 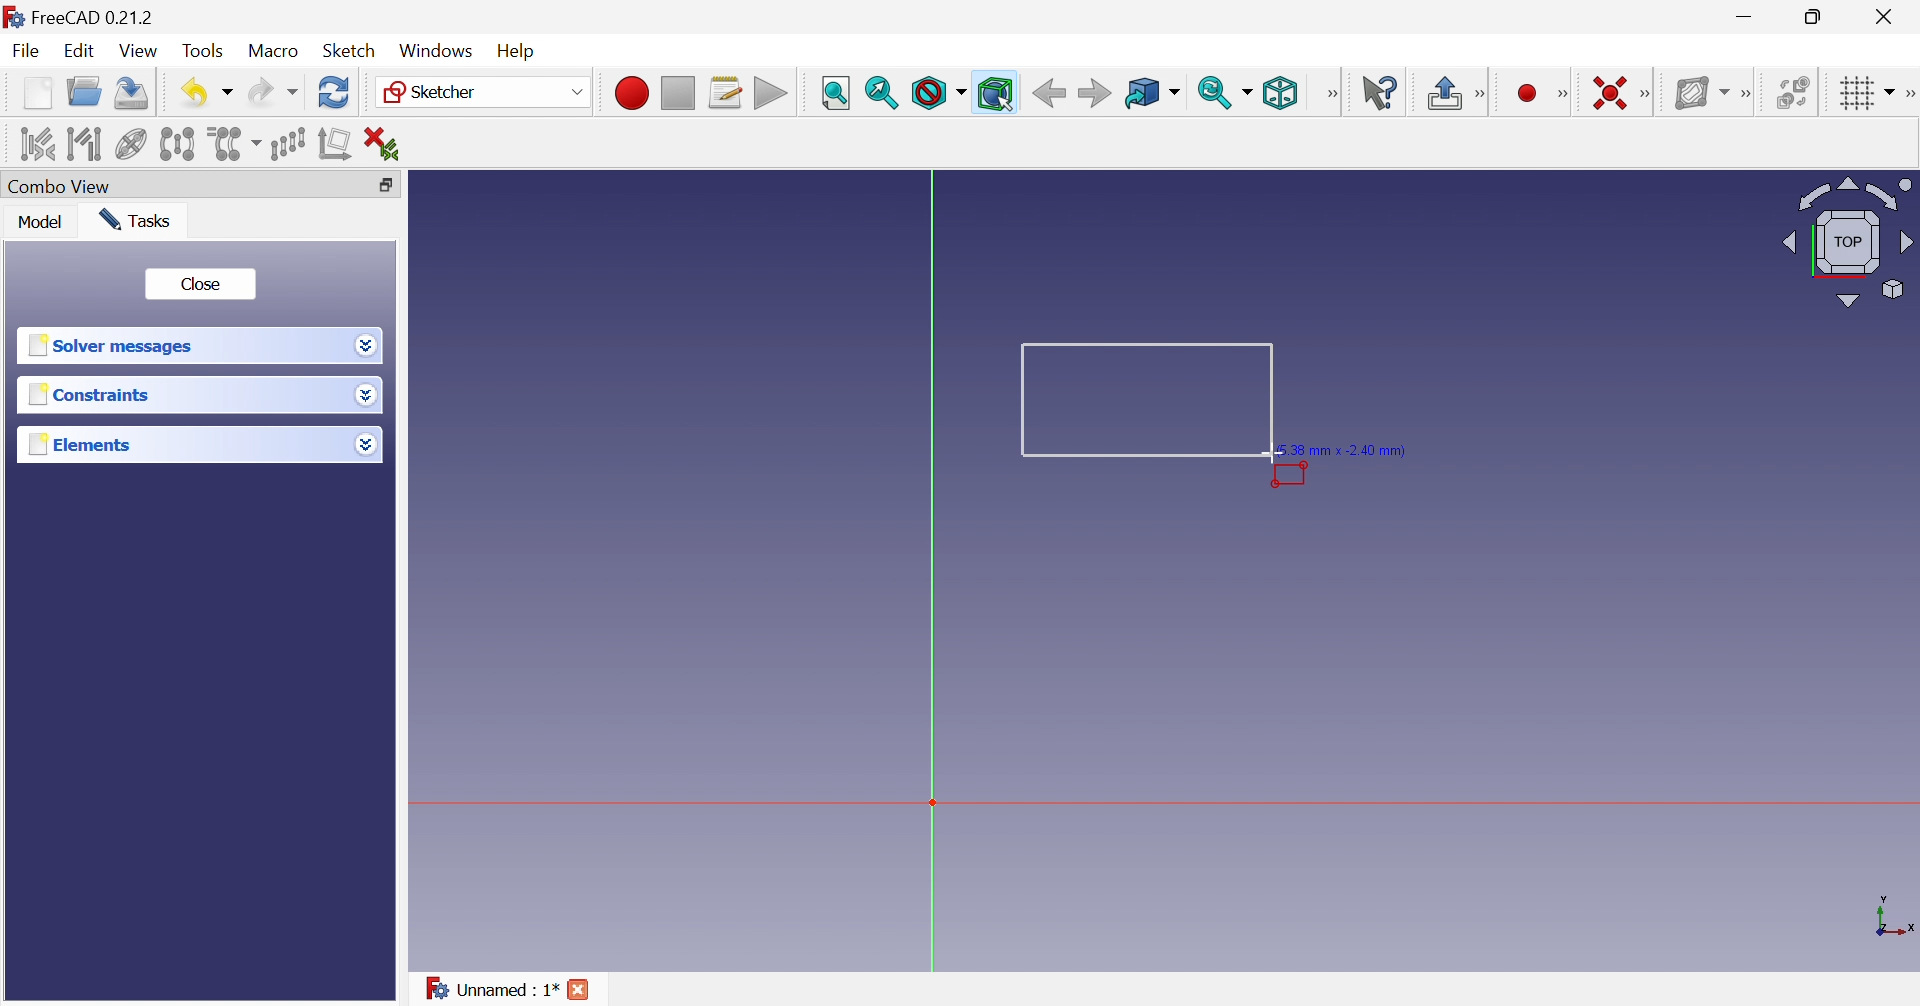 I want to click on What's this, so click(x=1385, y=92).